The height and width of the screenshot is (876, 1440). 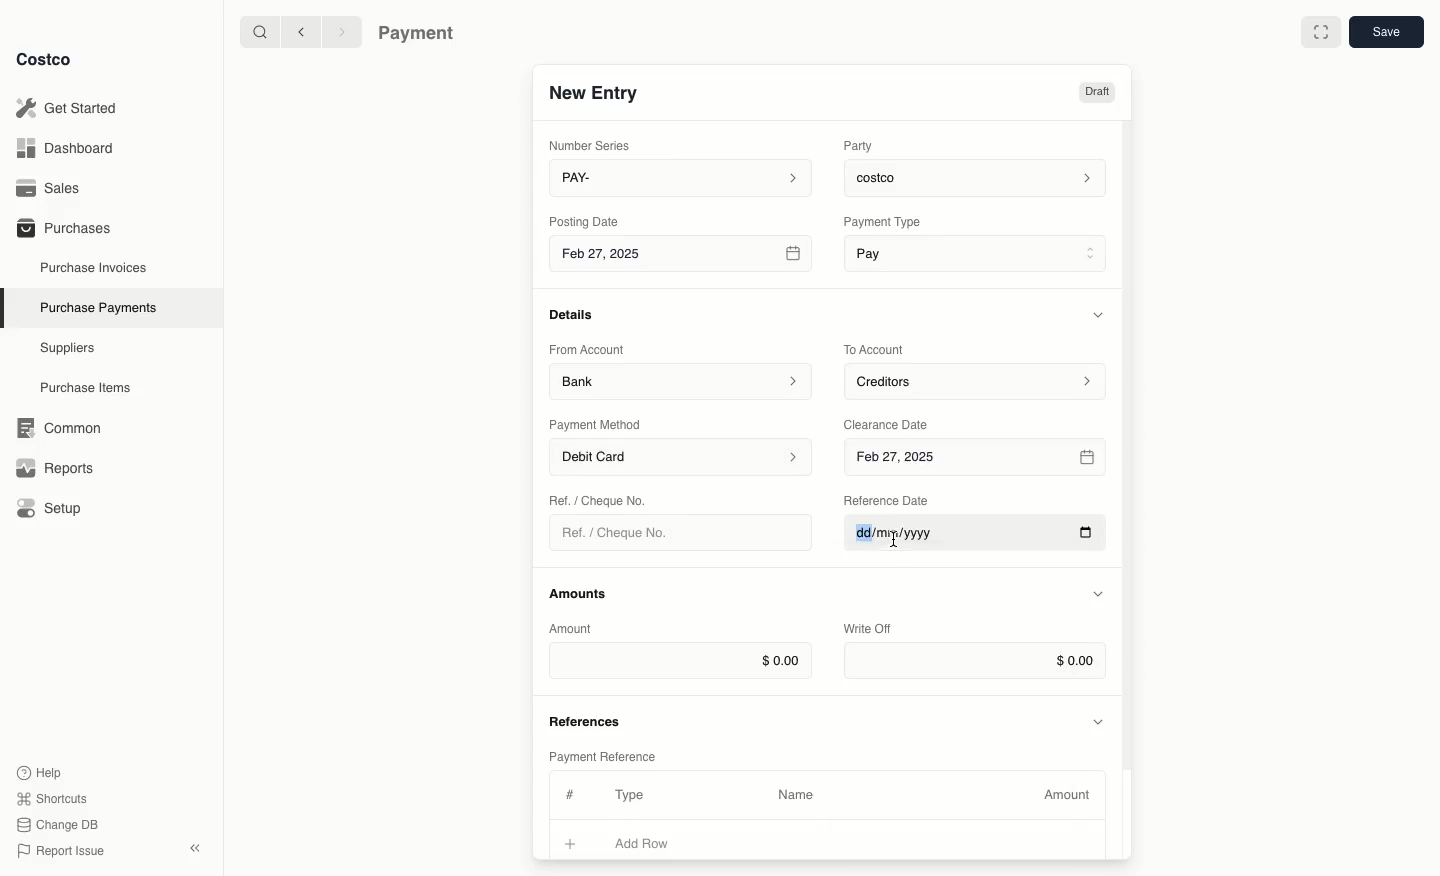 I want to click on Payment Reference, so click(x=601, y=754).